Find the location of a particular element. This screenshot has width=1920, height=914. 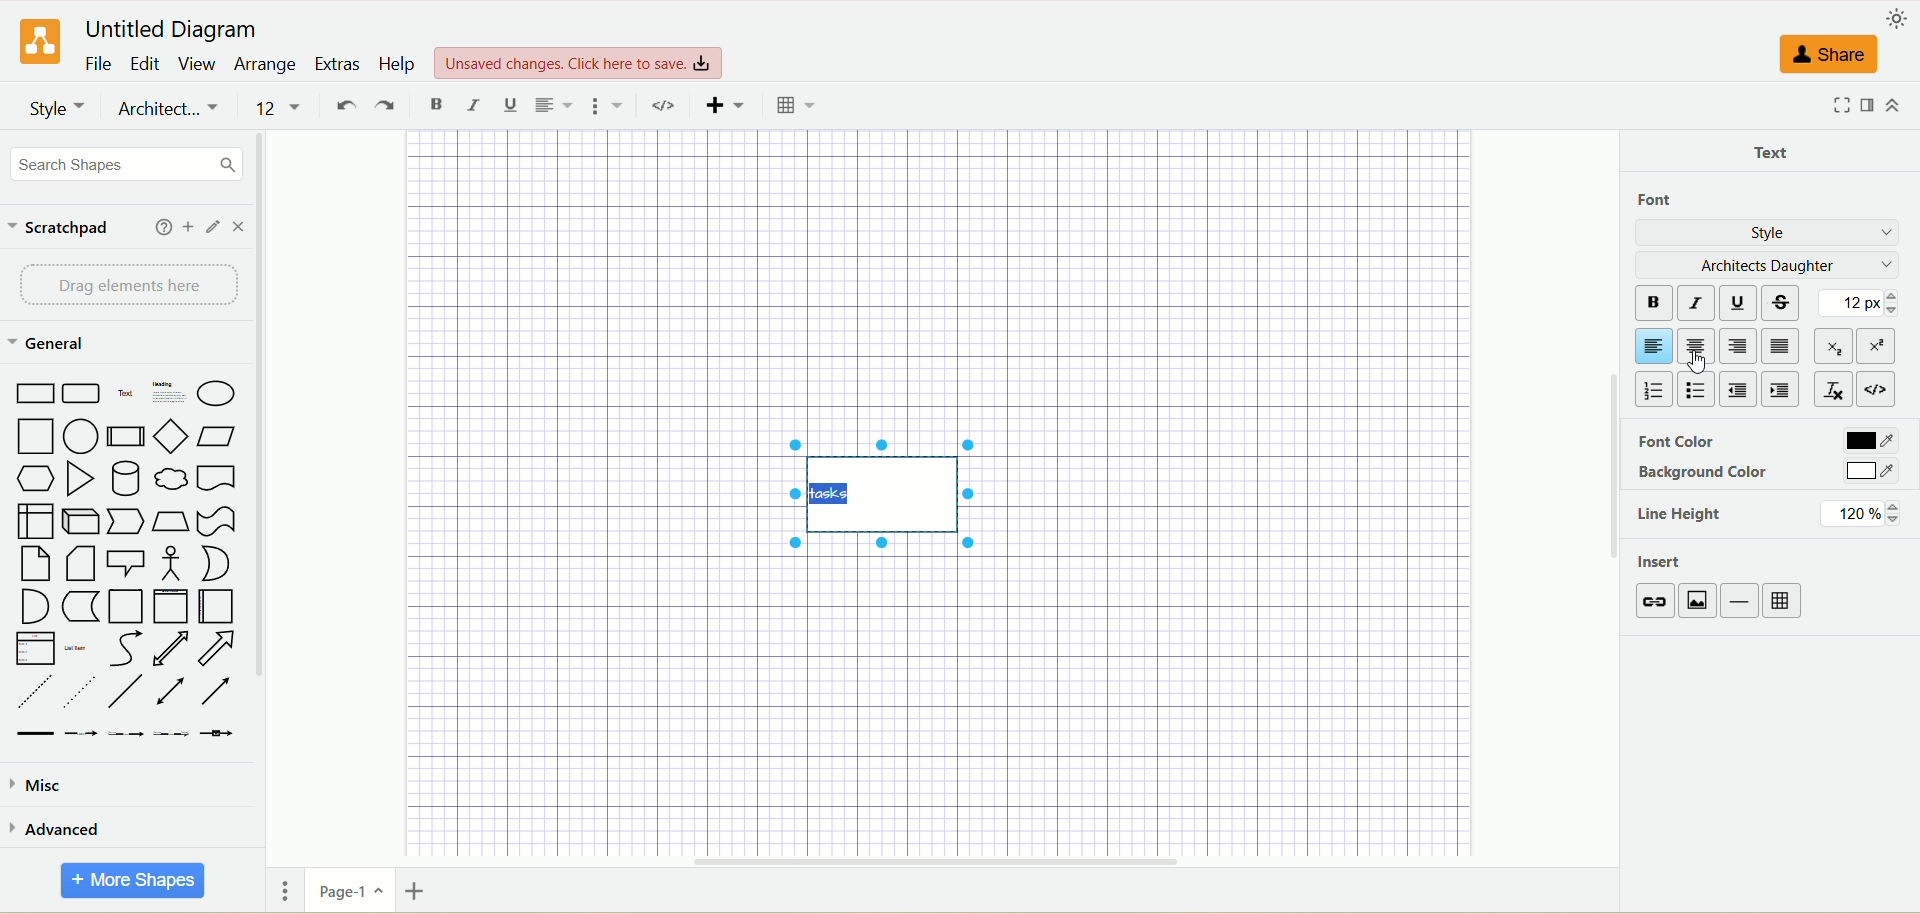

Hexagon is located at coordinates (36, 480).